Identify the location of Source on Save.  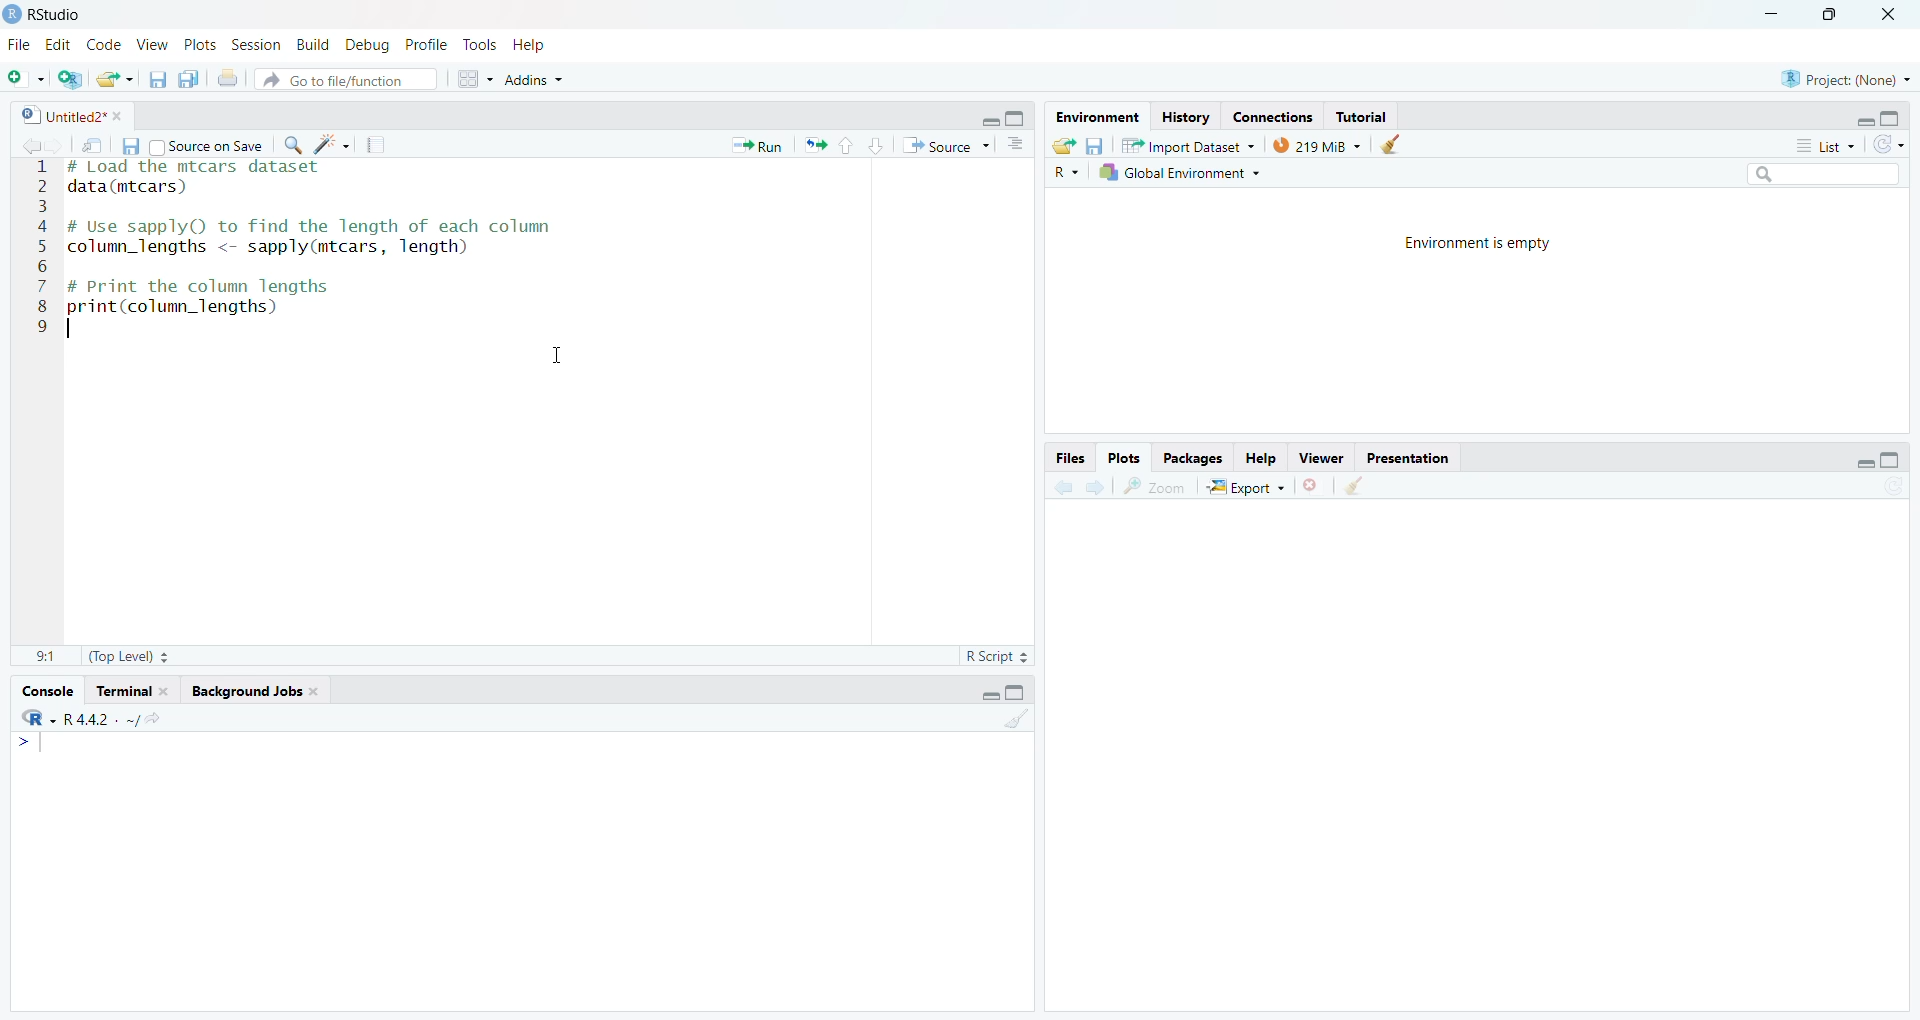
(207, 144).